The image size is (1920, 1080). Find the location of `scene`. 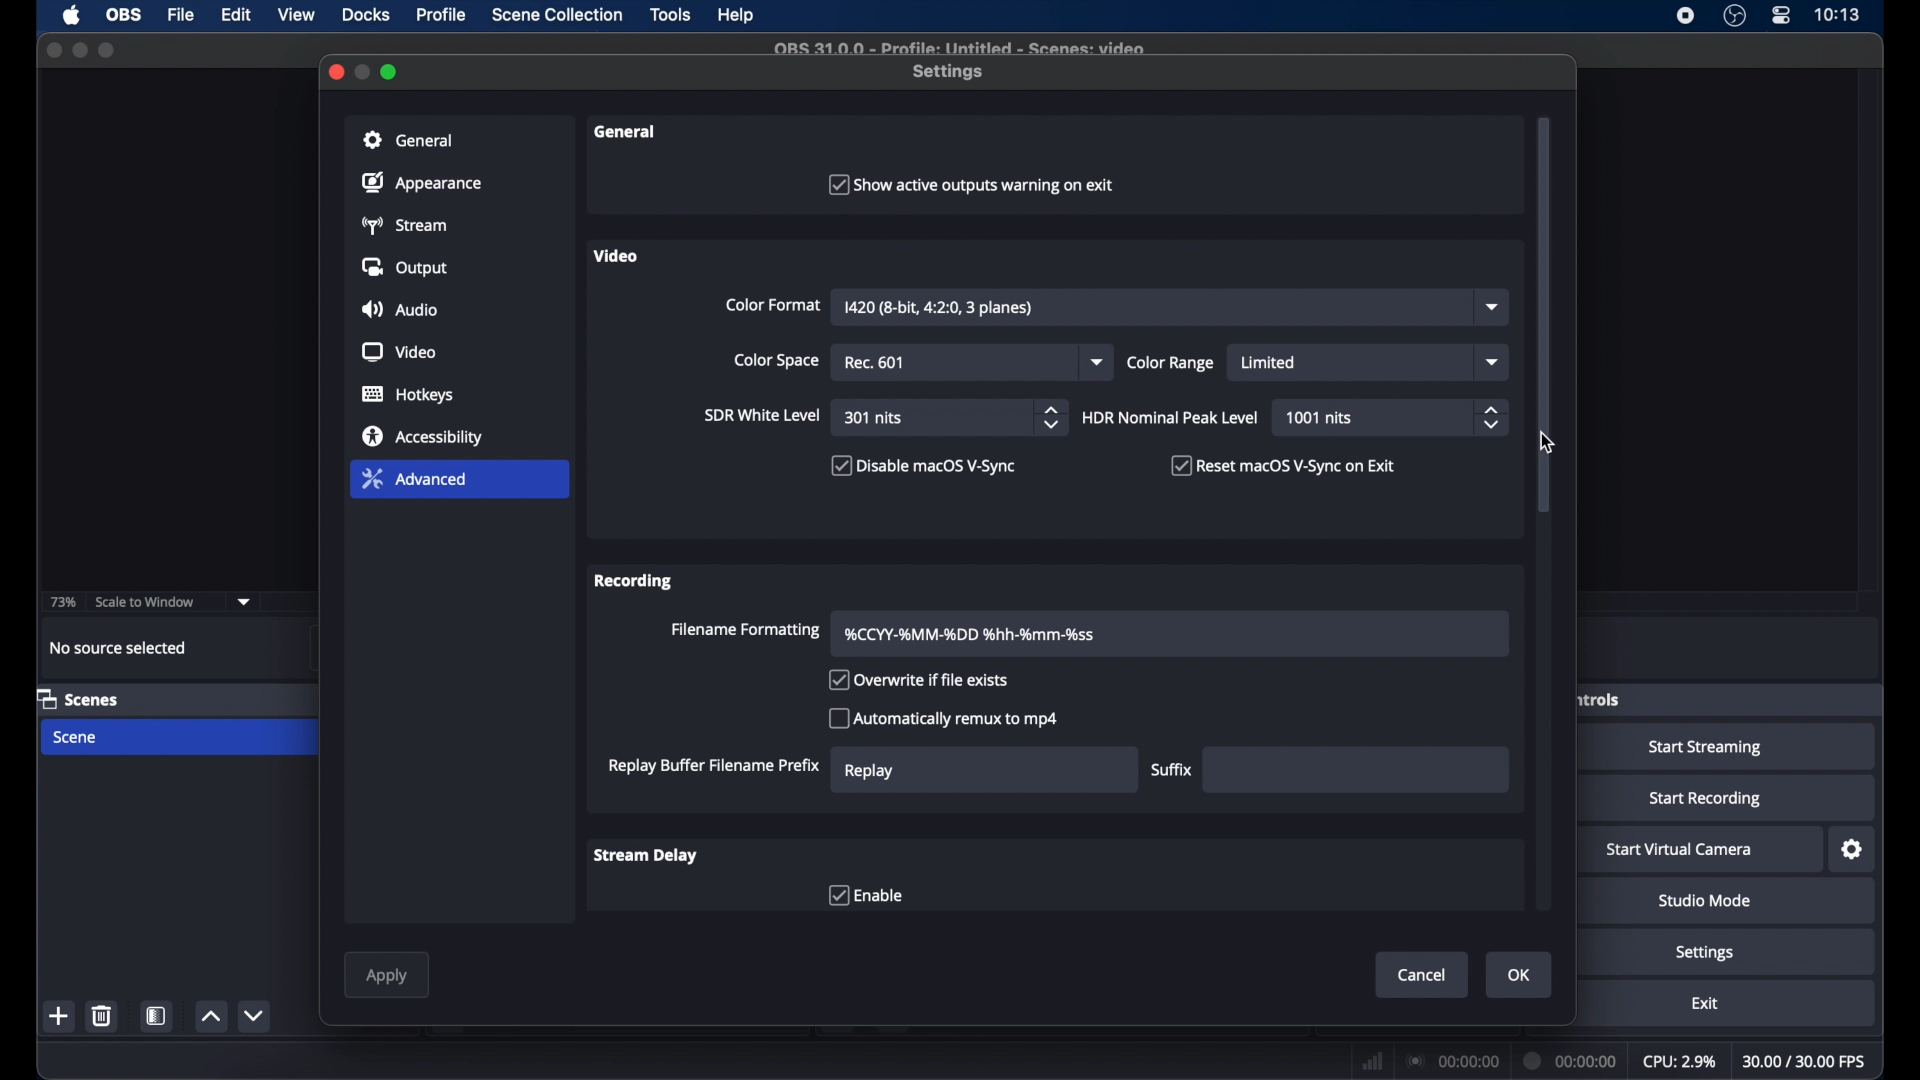

scene is located at coordinates (77, 738).